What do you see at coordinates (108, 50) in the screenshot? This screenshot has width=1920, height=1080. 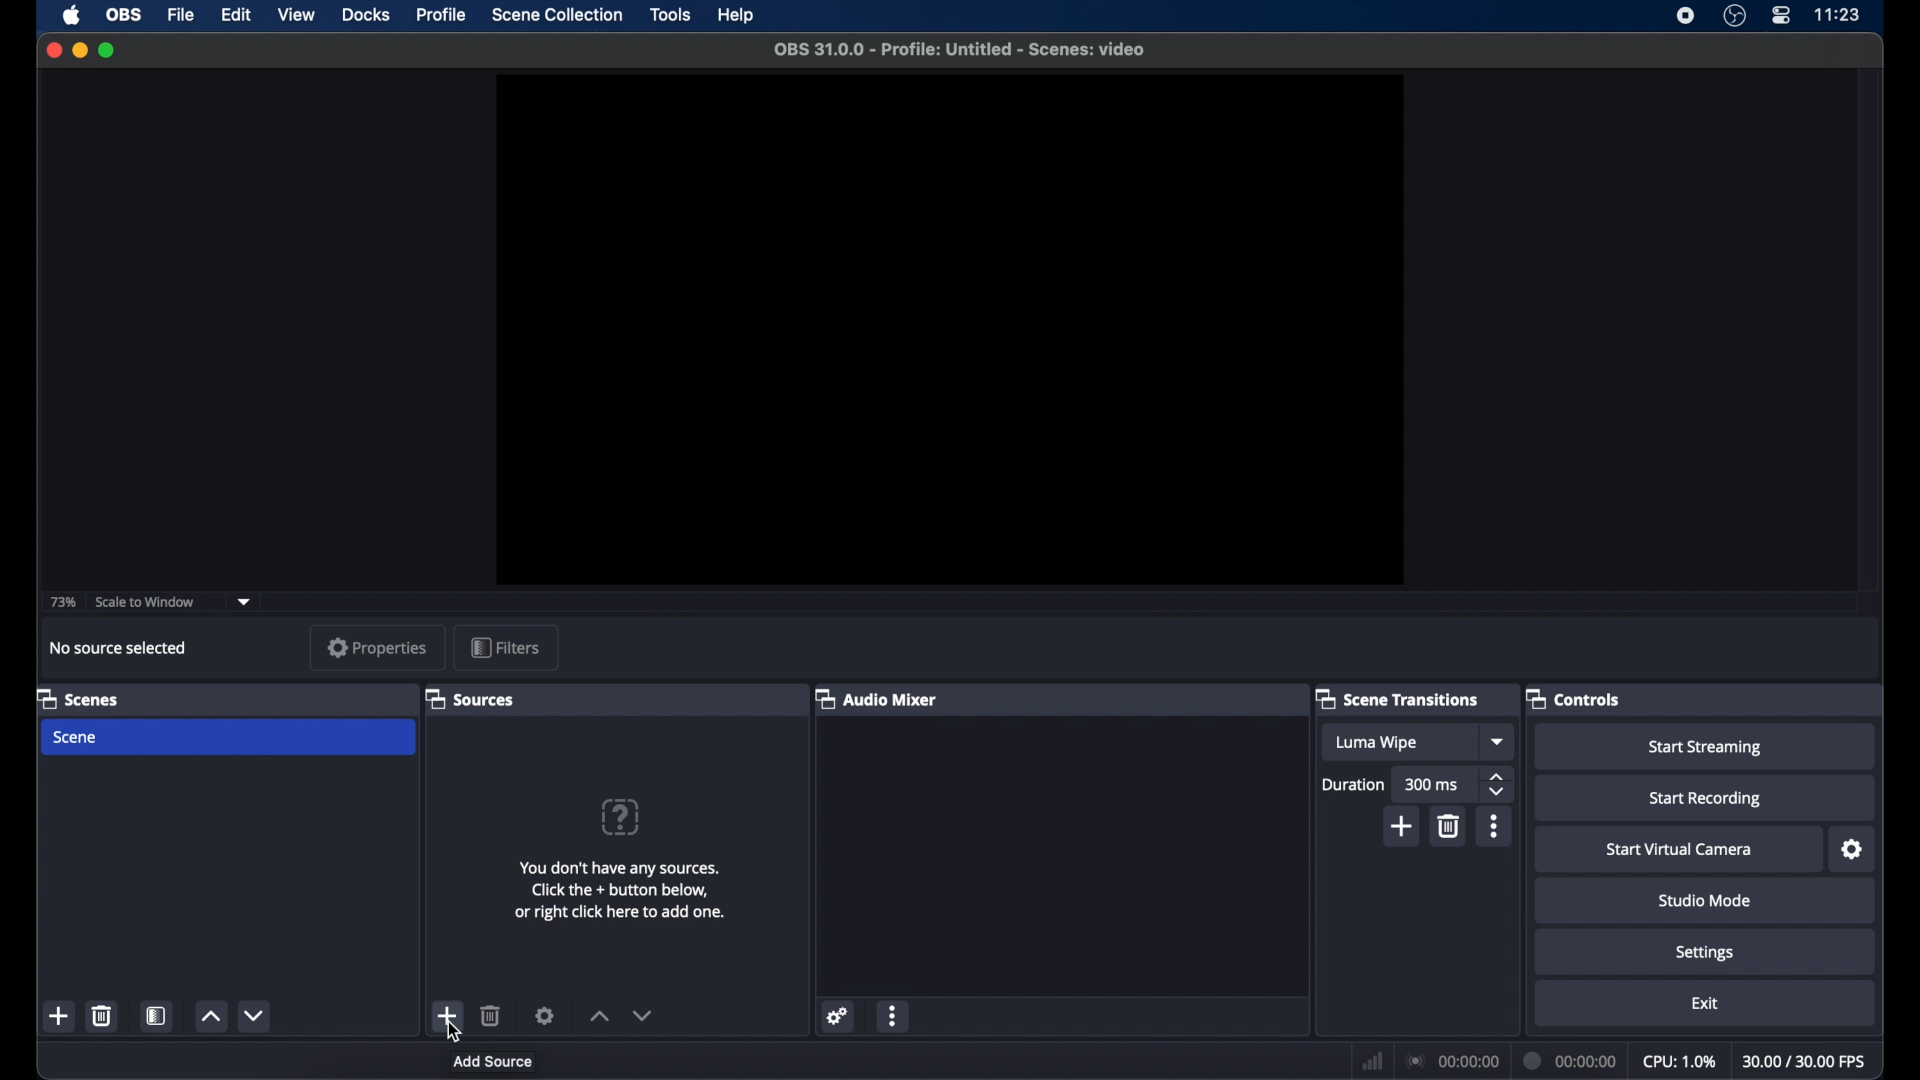 I see `maximize` at bounding box center [108, 50].